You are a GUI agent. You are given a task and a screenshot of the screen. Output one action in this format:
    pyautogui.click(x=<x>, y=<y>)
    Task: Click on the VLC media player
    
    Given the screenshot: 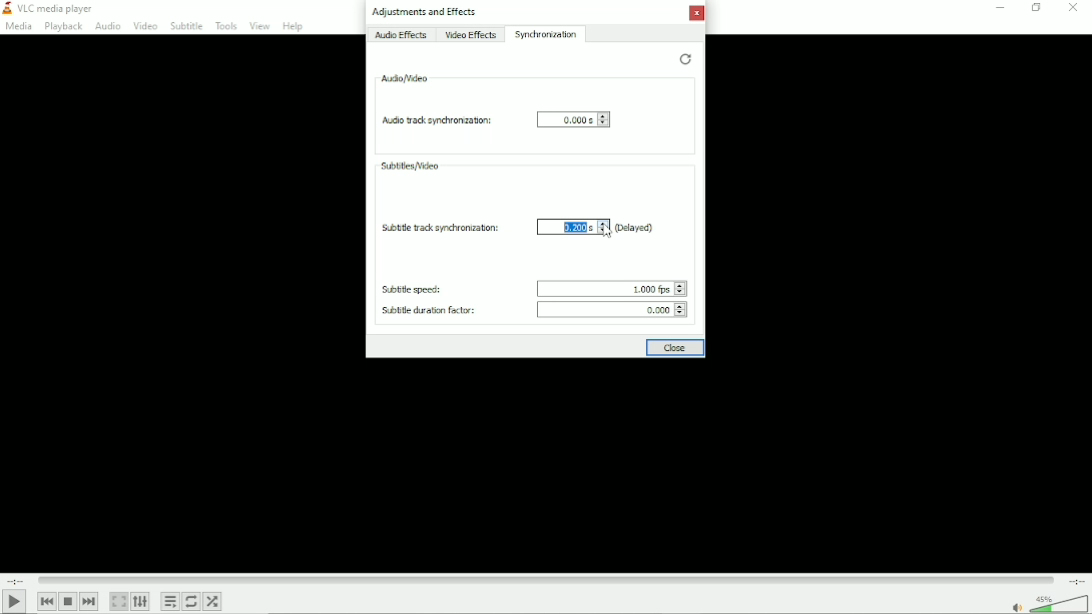 What is the action you would take?
    pyautogui.click(x=50, y=8)
    